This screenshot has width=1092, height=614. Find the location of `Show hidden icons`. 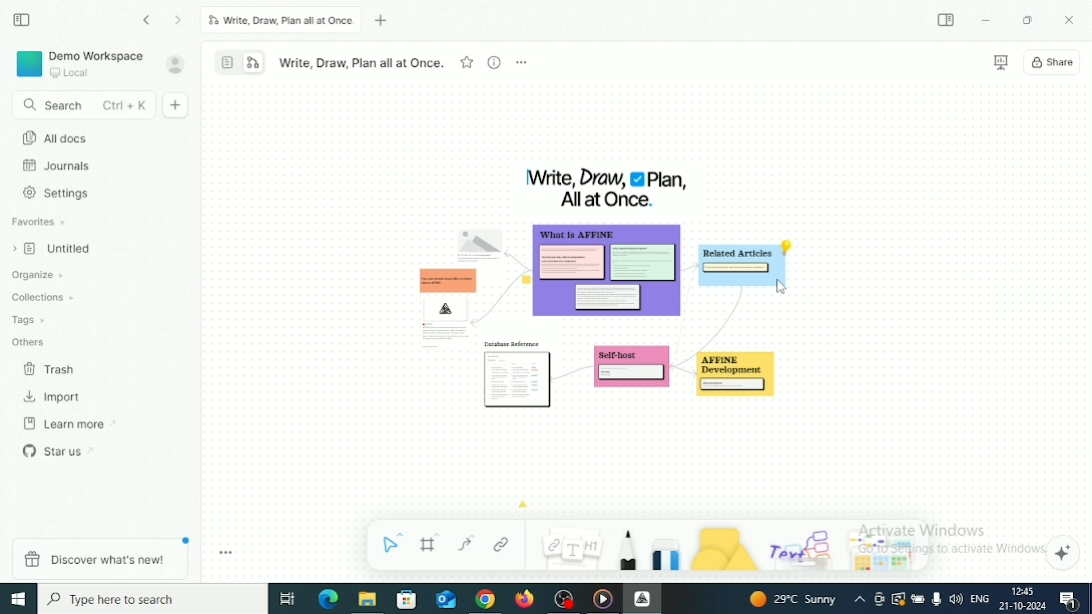

Show hidden icons is located at coordinates (860, 600).